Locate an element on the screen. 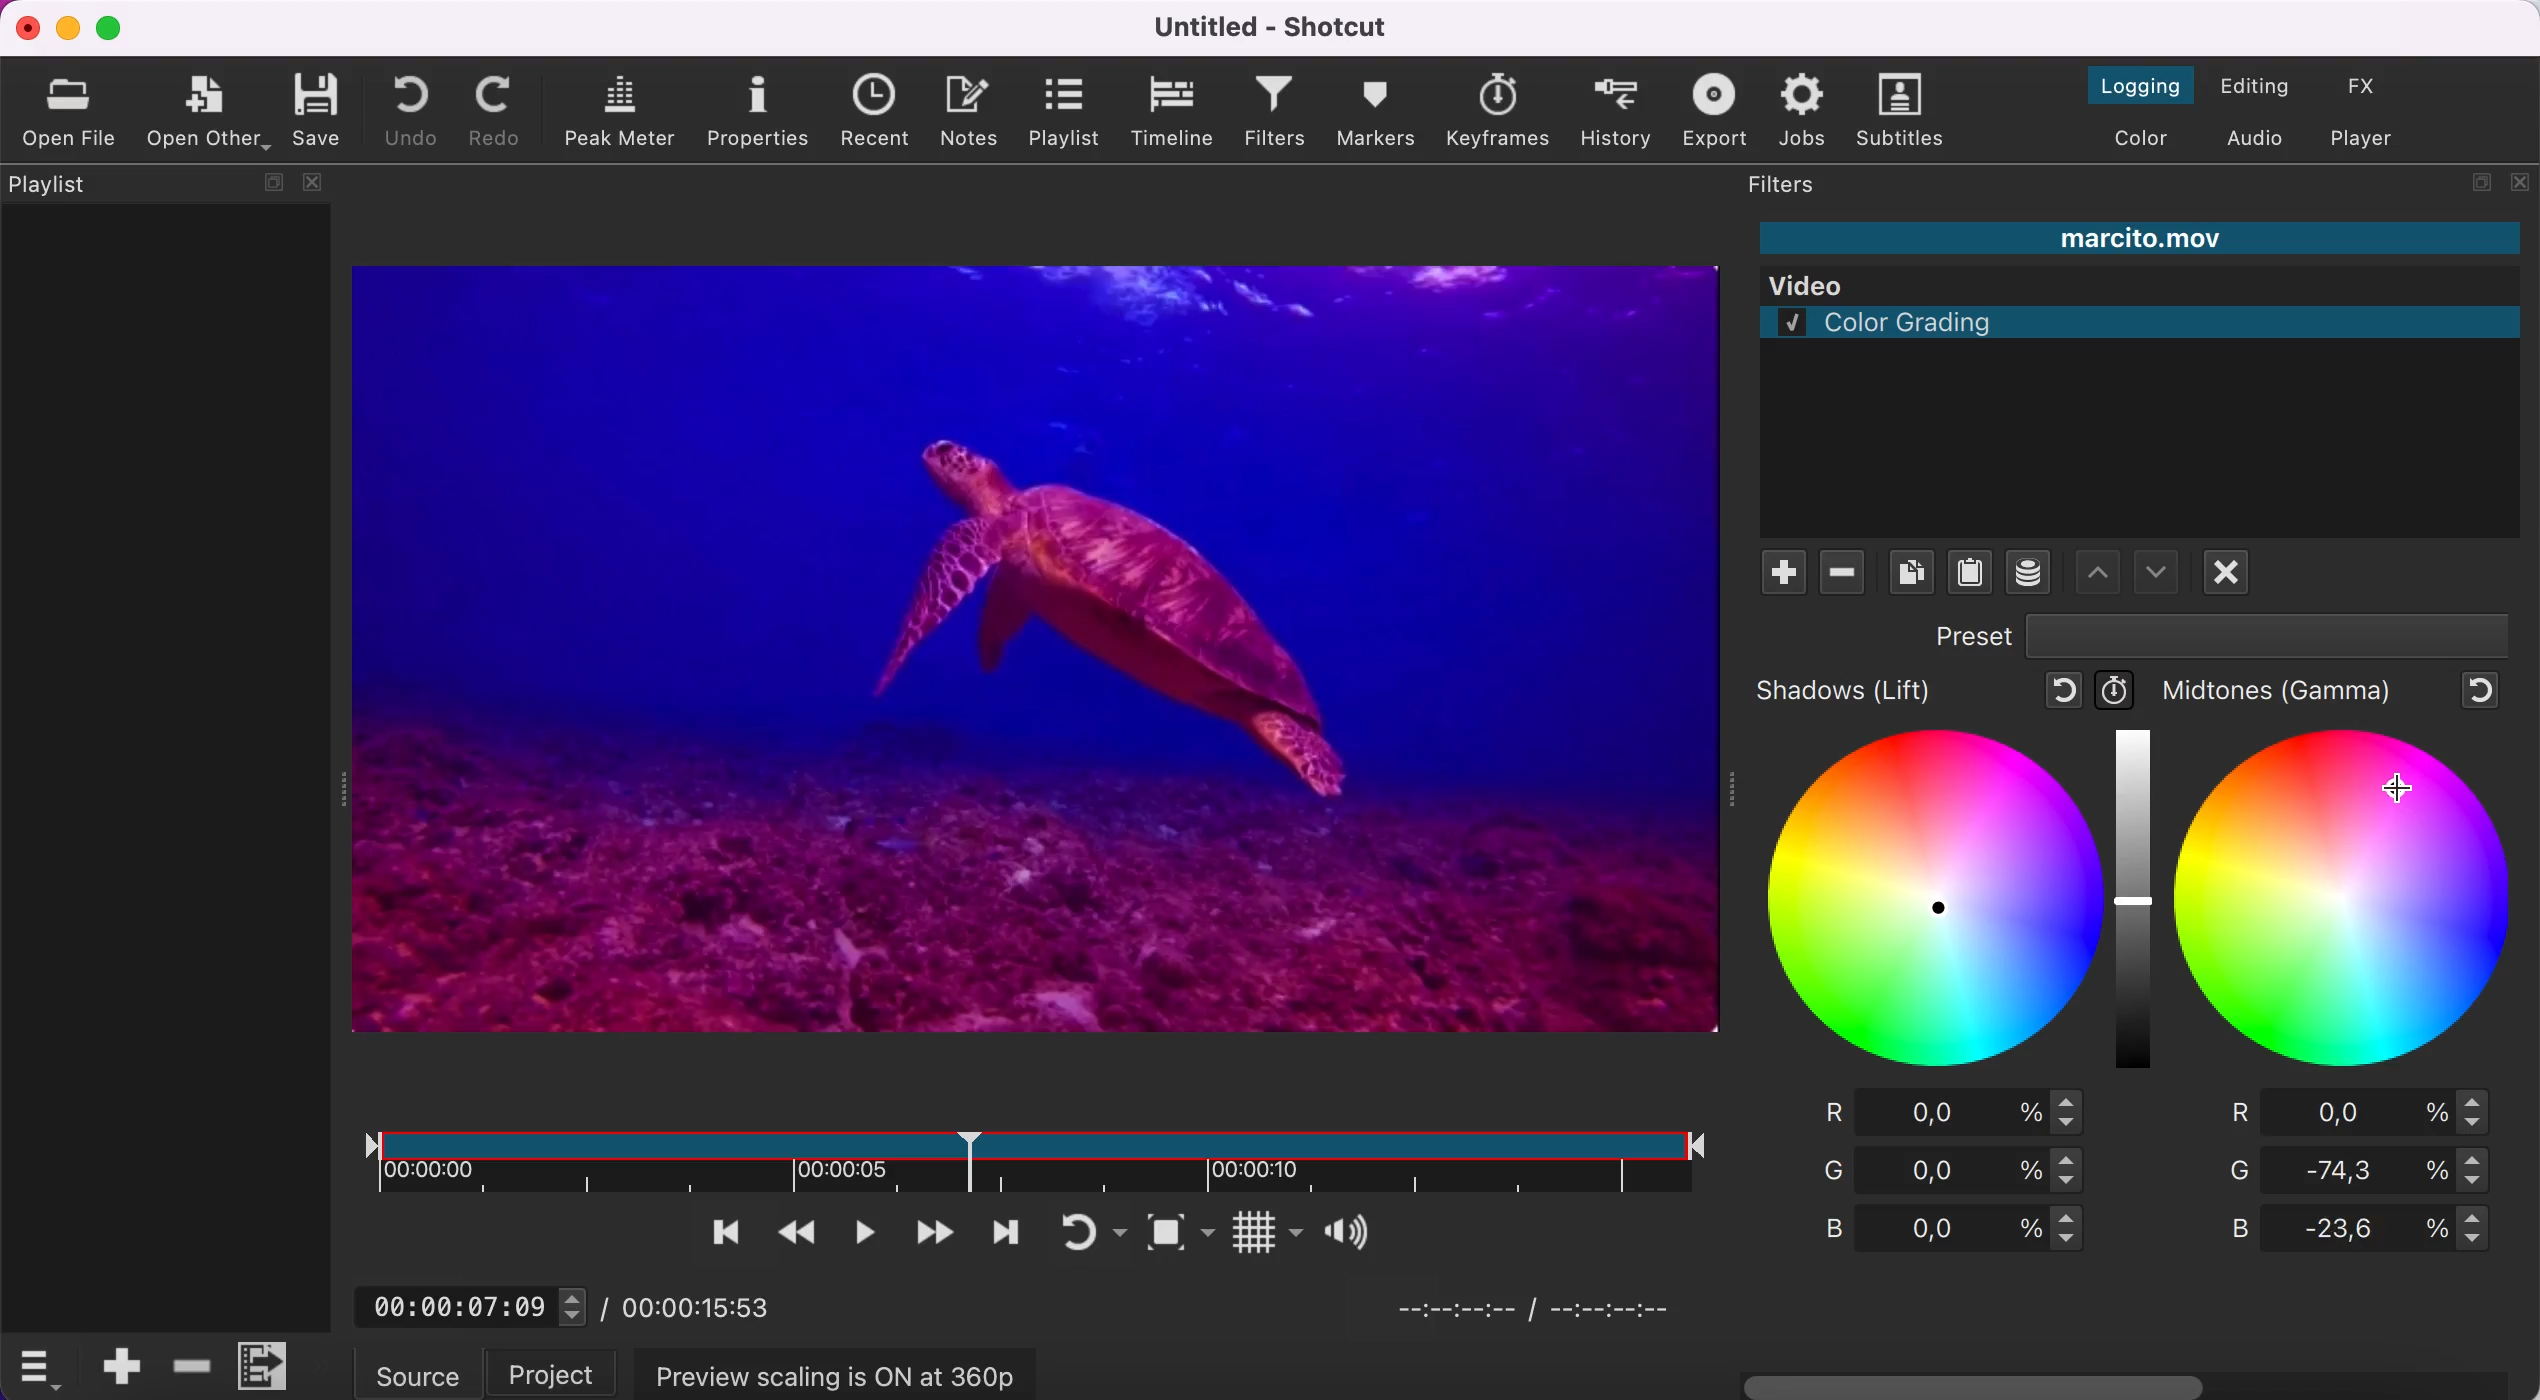 The image size is (2540, 1400). 00:00:07:09 is located at coordinates (470, 1300).